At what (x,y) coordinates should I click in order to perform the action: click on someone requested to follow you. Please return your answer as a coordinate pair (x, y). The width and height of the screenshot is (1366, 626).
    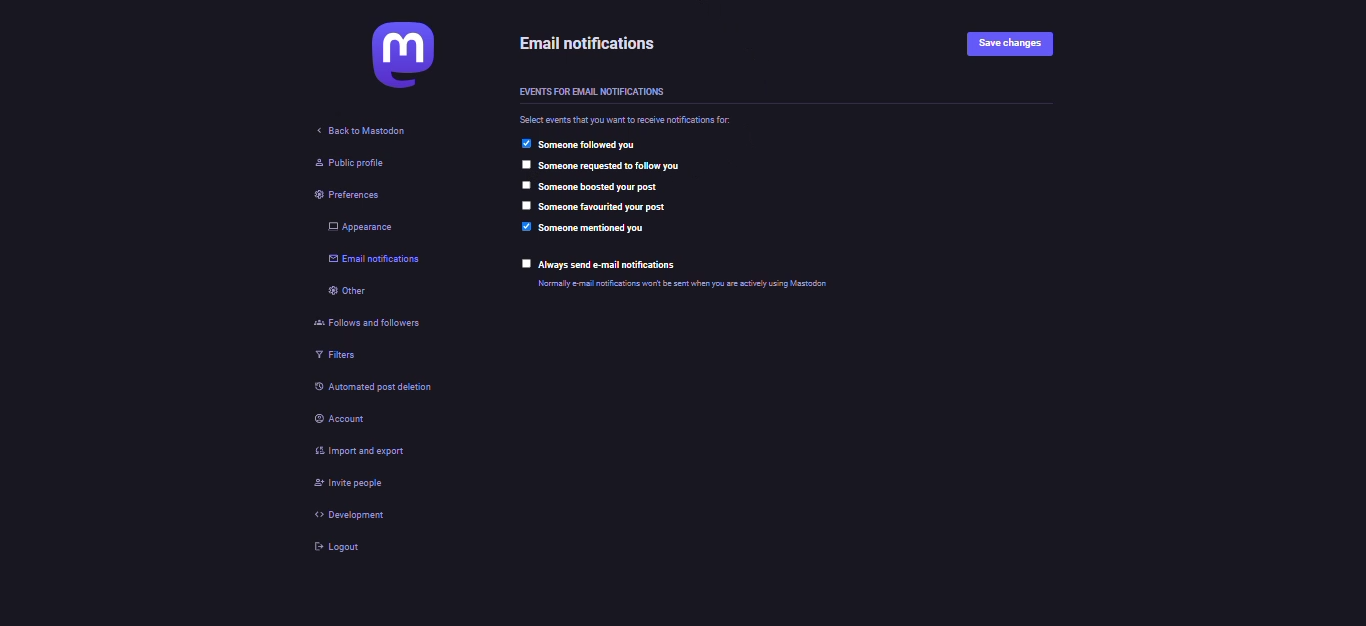
    Looking at the image, I should click on (616, 165).